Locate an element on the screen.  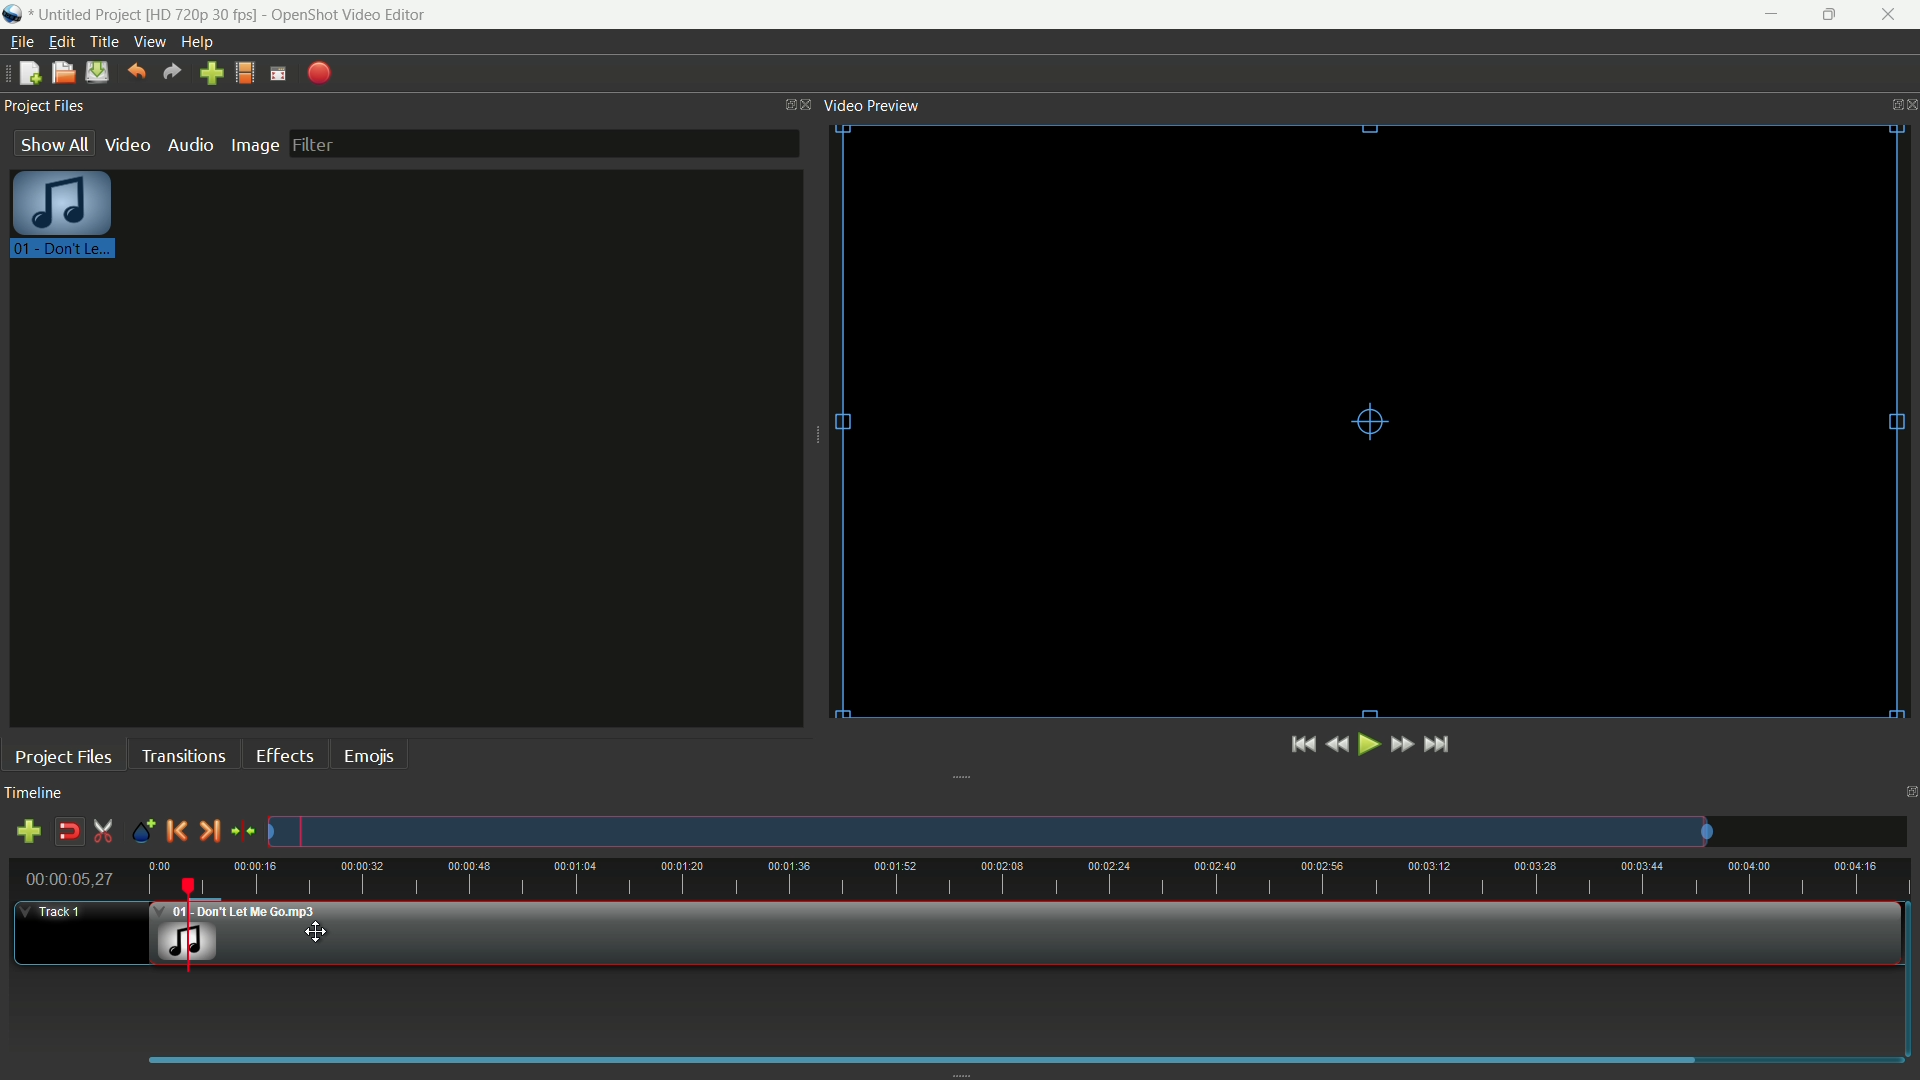
previous marker is located at coordinates (178, 831).